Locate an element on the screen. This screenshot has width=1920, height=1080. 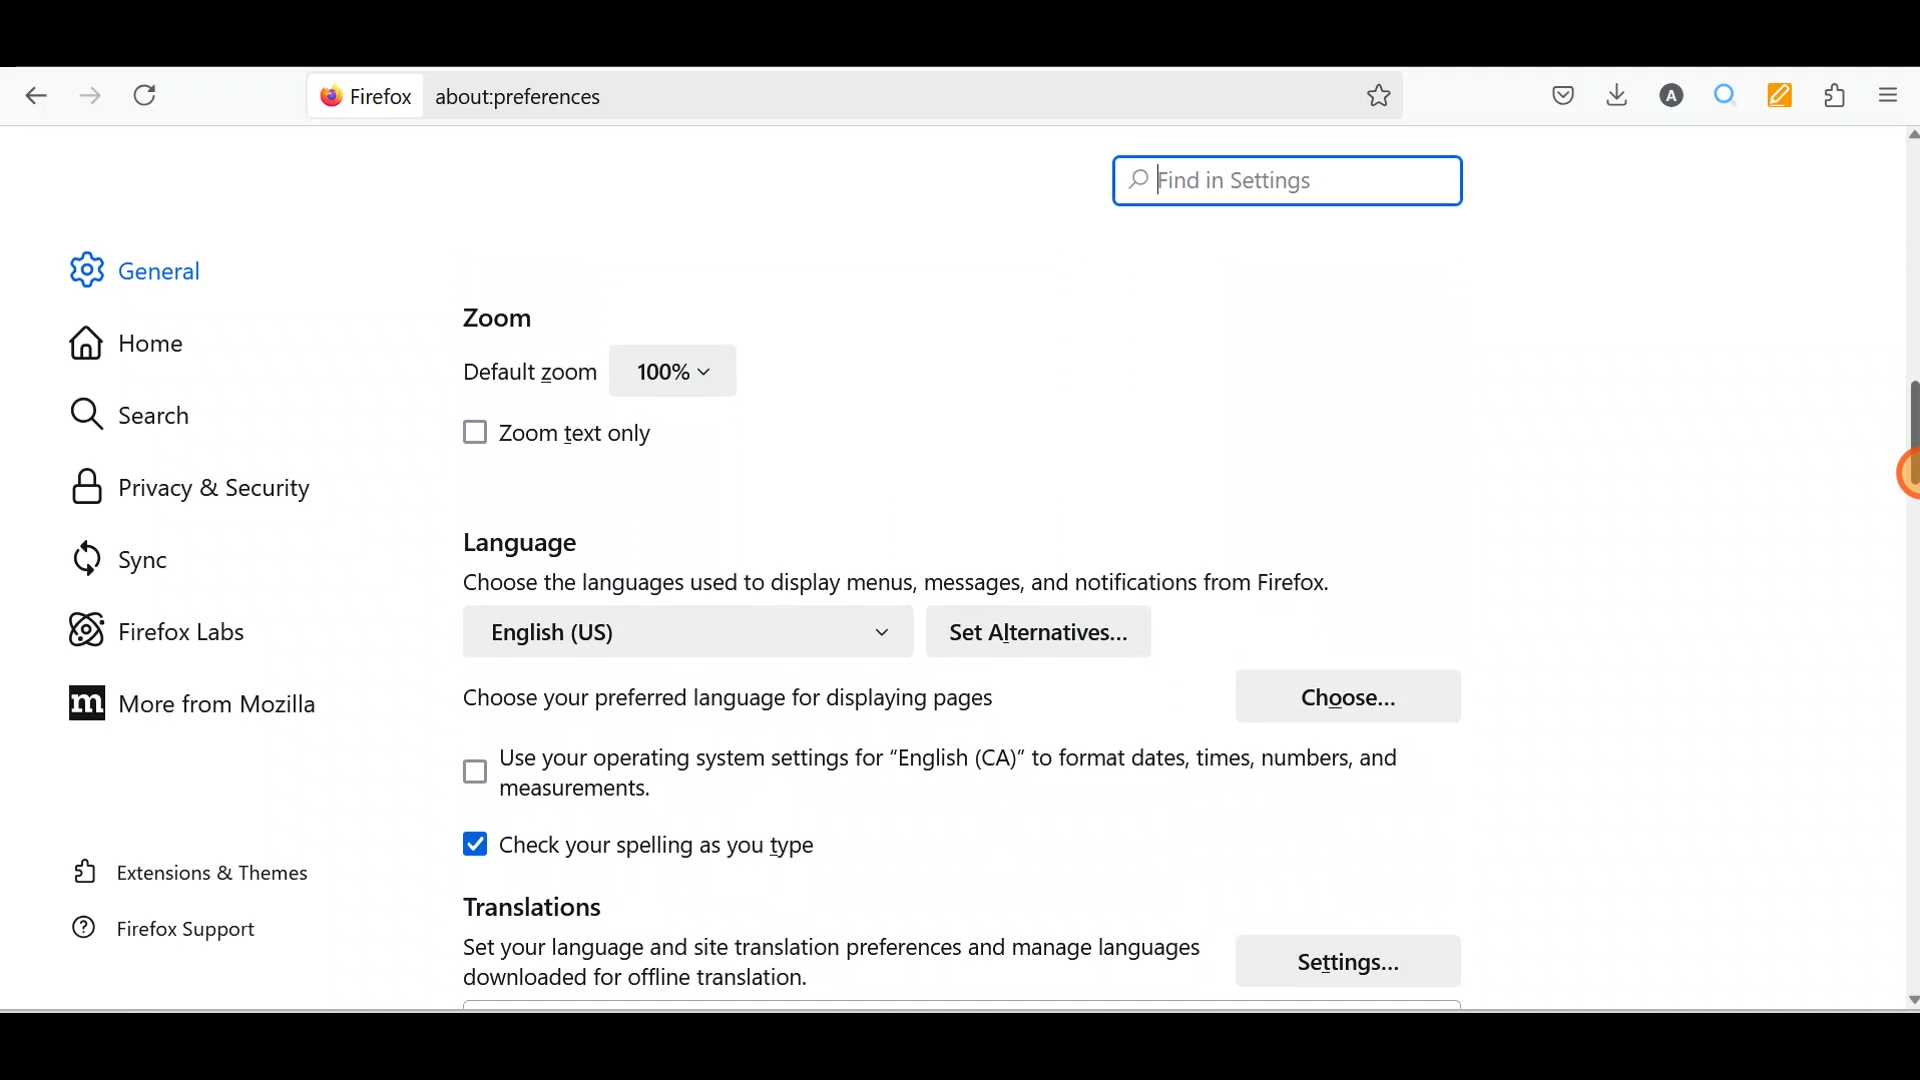
100% is located at coordinates (675, 376).